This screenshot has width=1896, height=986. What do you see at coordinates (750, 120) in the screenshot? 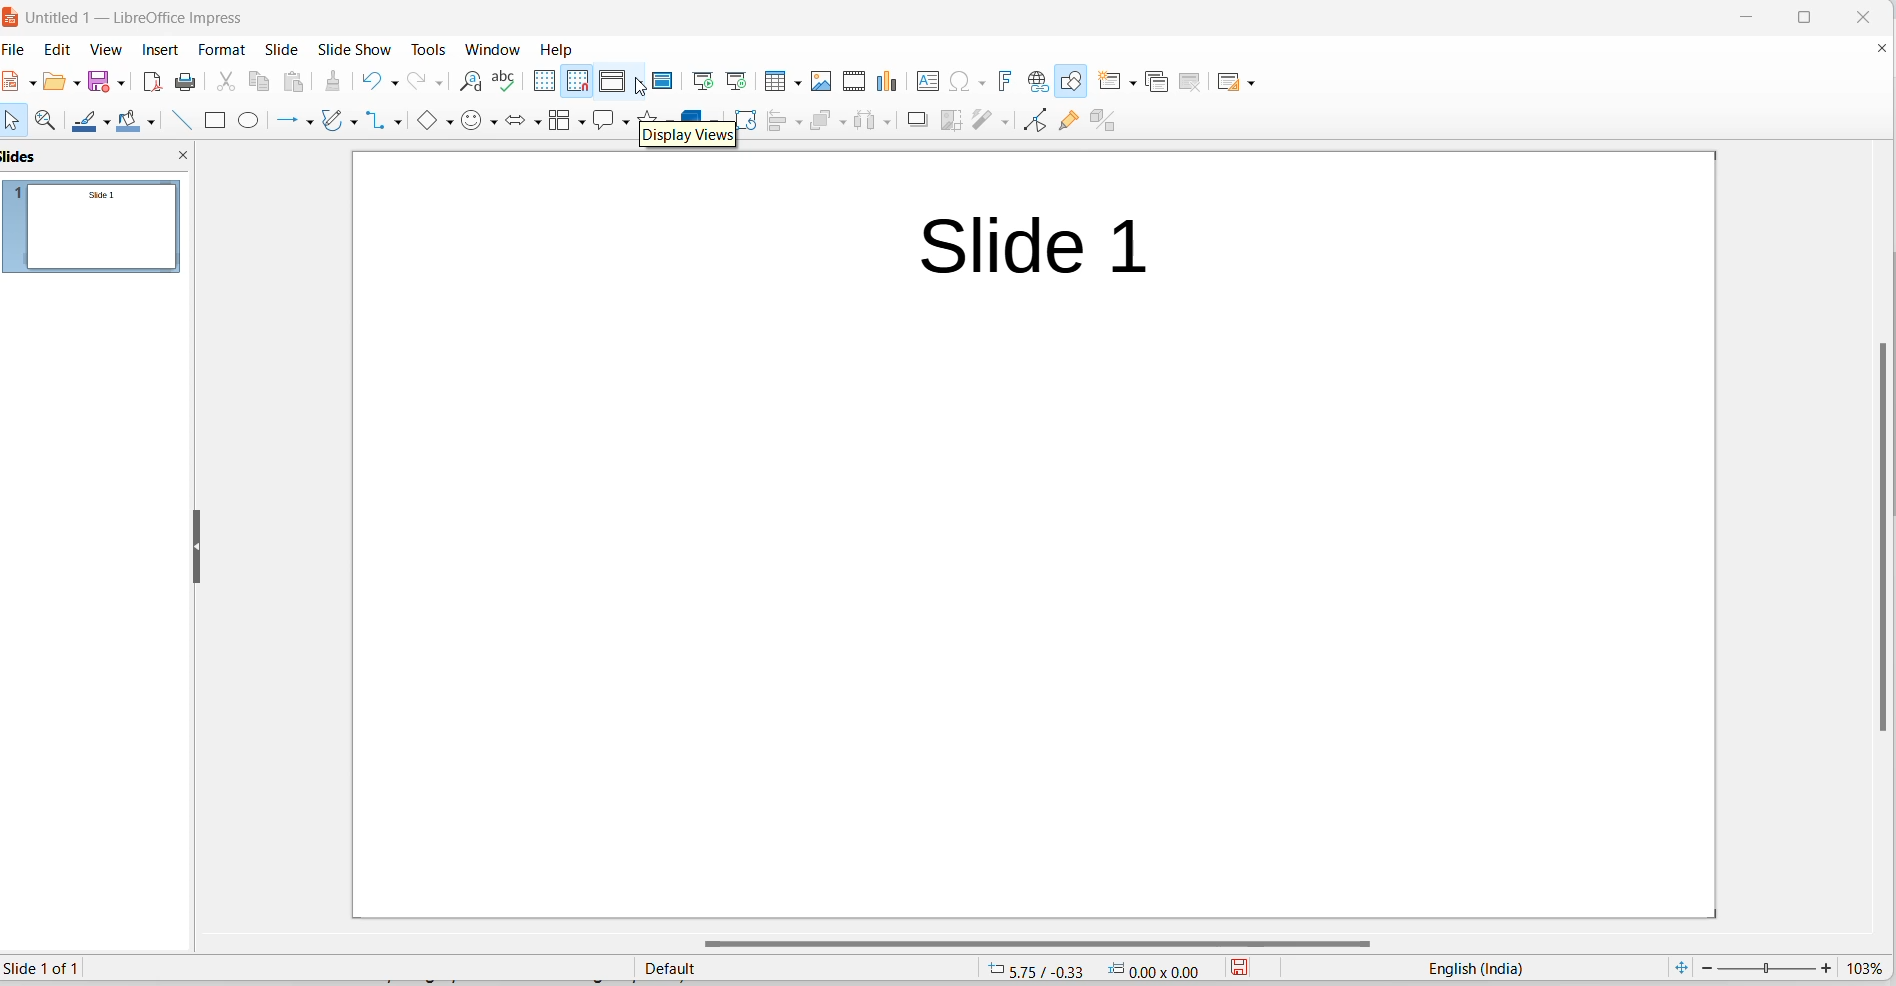
I see `rotate` at bounding box center [750, 120].